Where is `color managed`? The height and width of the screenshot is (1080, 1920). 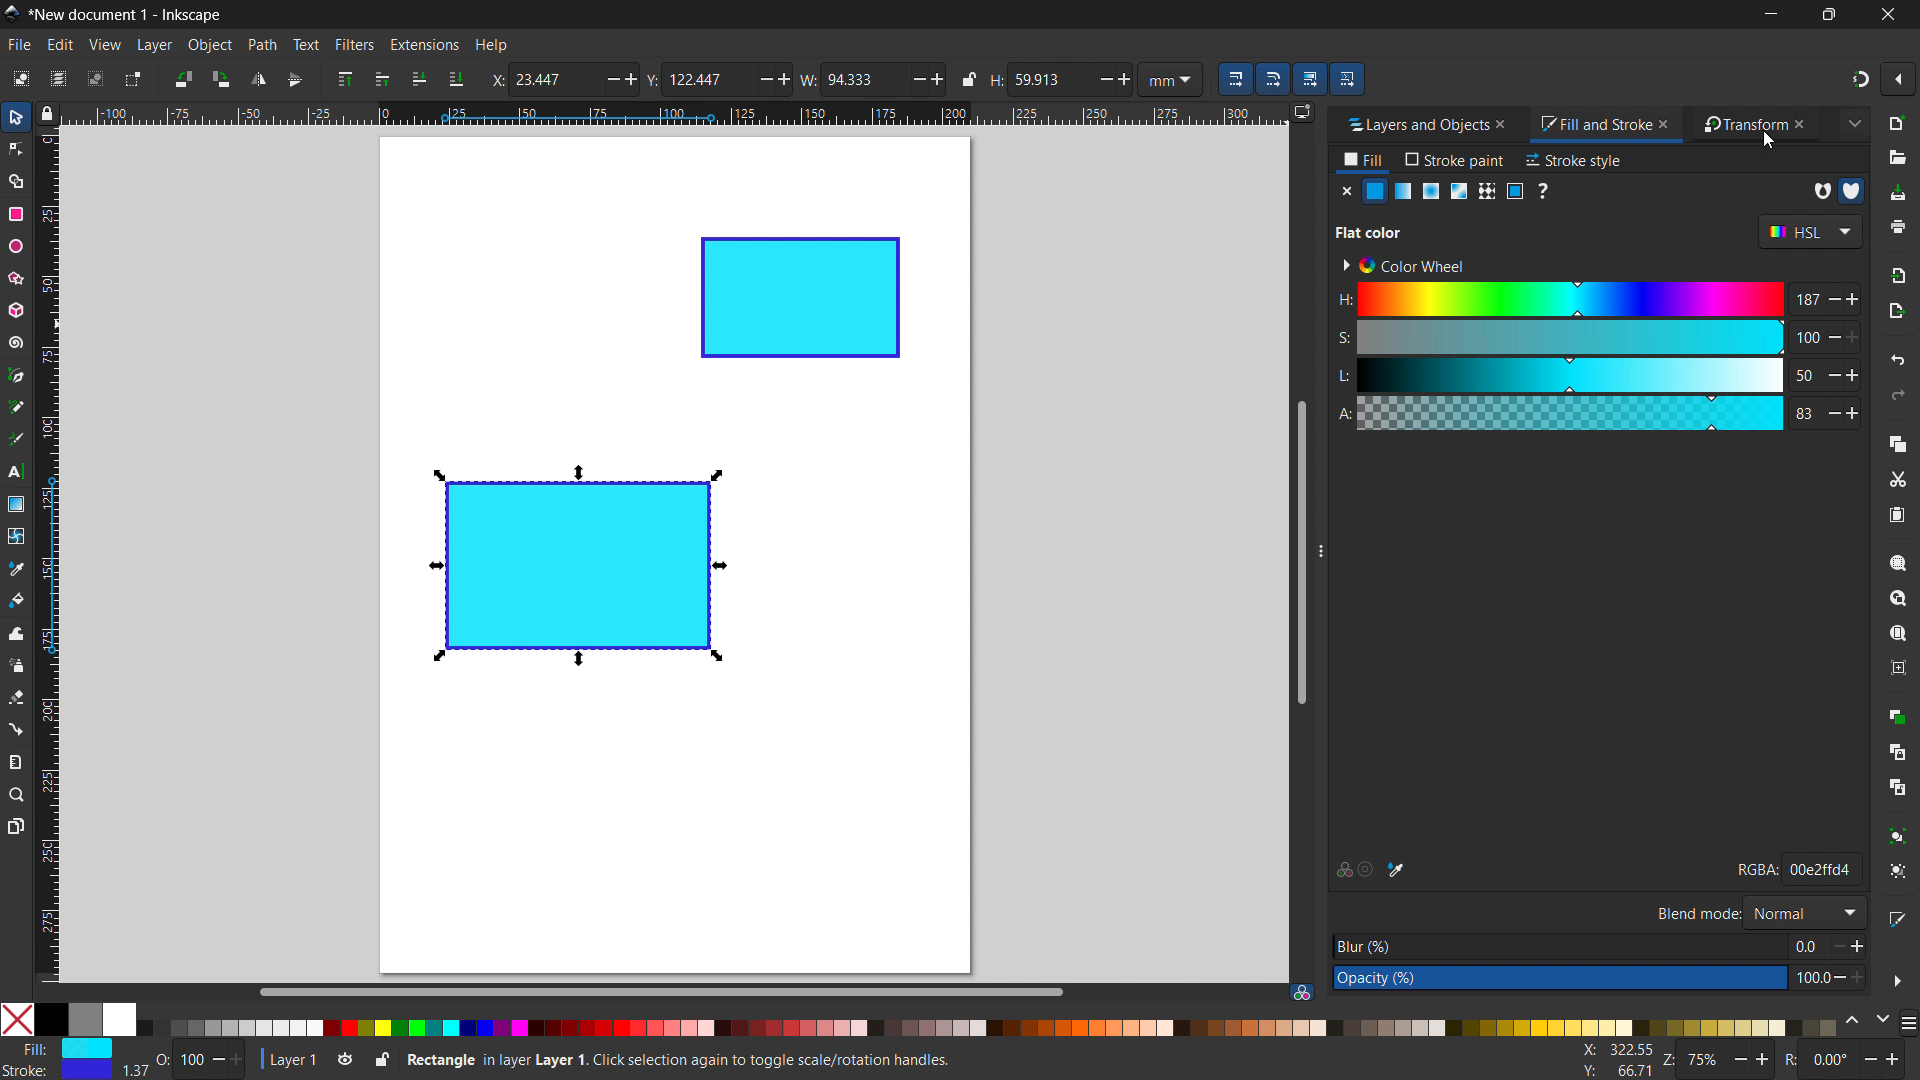
color managed is located at coordinates (1301, 991).